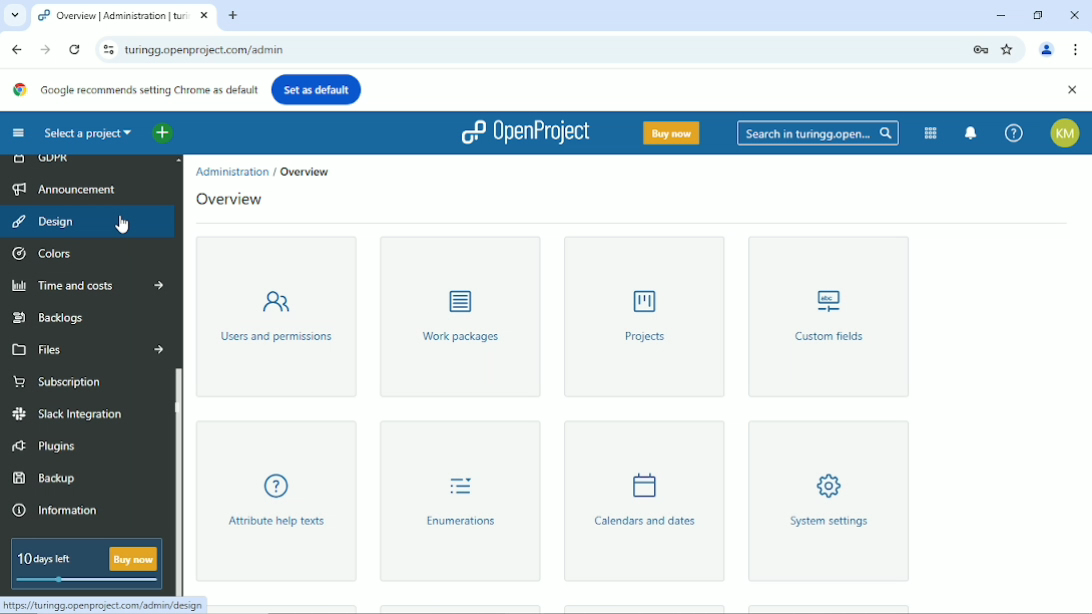  Describe the element at coordinates (105, 49) in the screenshot. I see `View site information` at that location.